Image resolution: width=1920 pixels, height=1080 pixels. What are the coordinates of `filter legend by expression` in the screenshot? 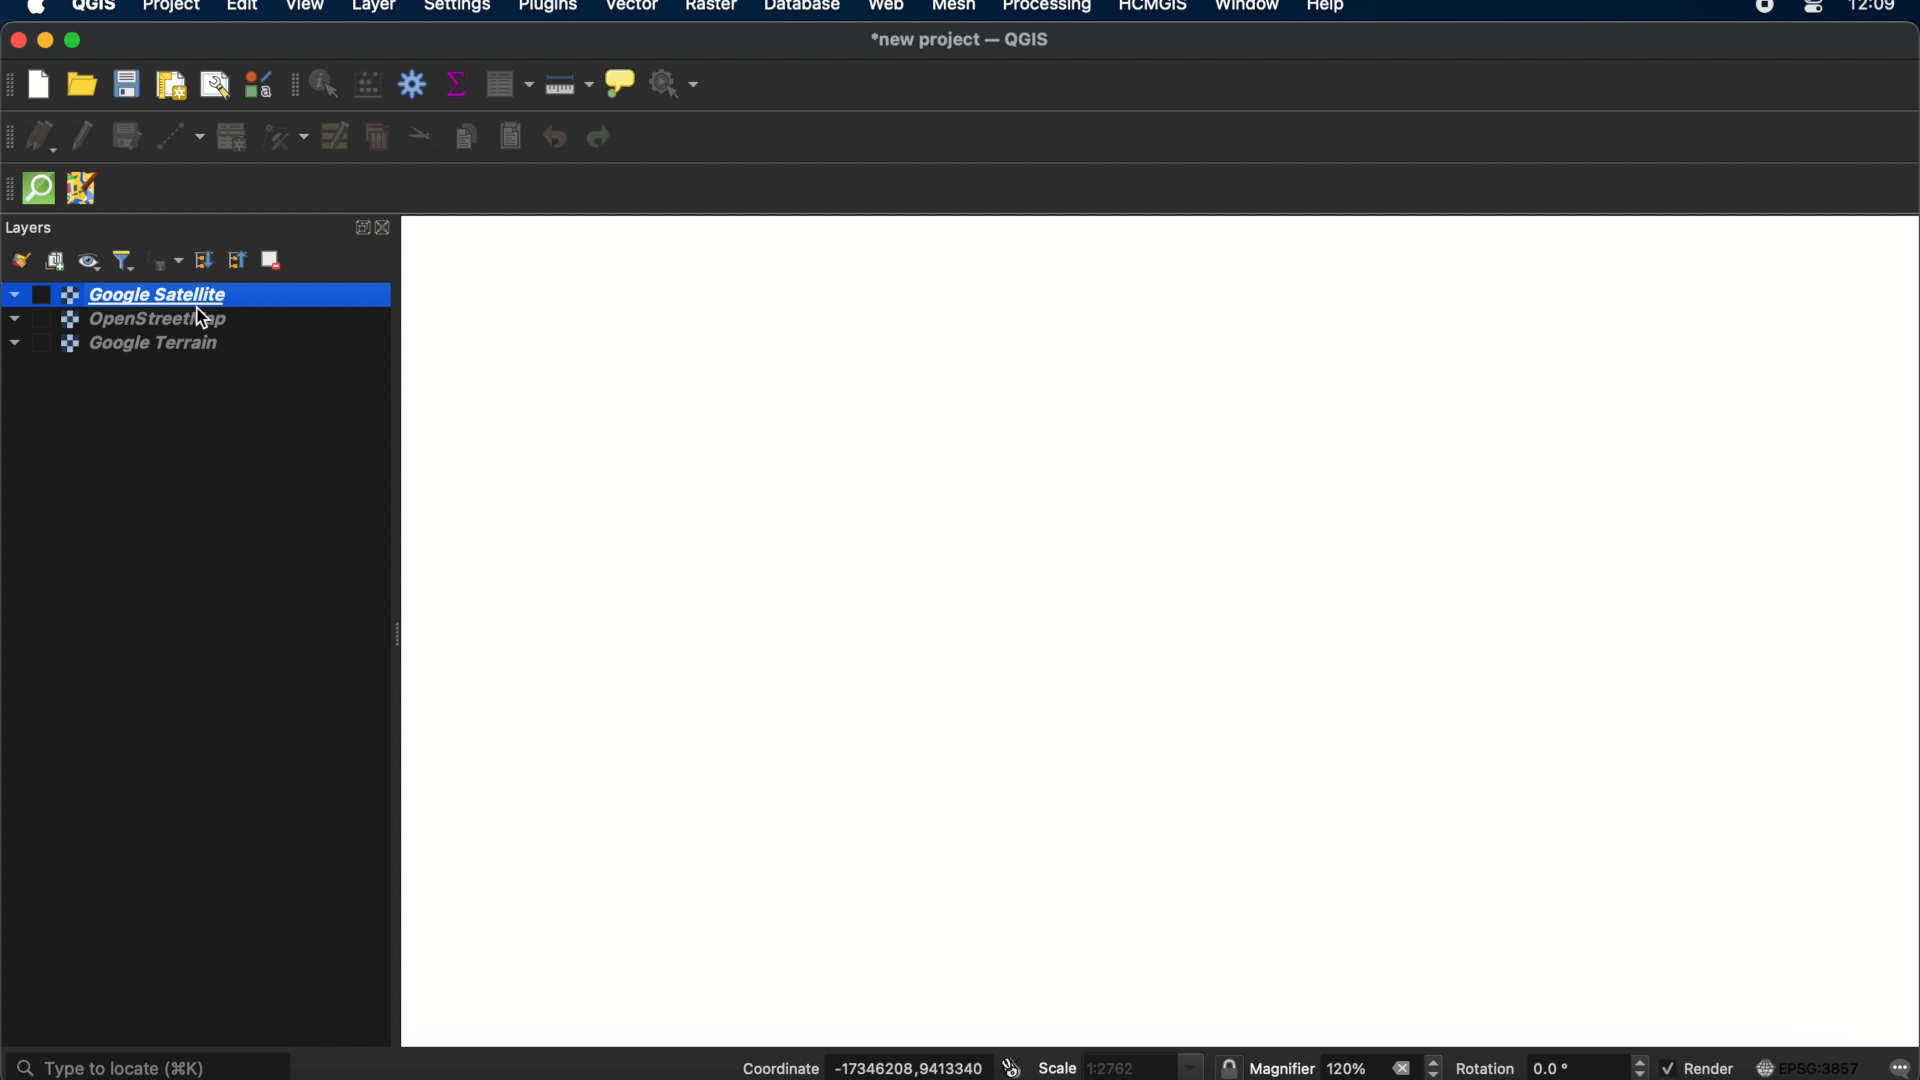 It's located at (164, 259).